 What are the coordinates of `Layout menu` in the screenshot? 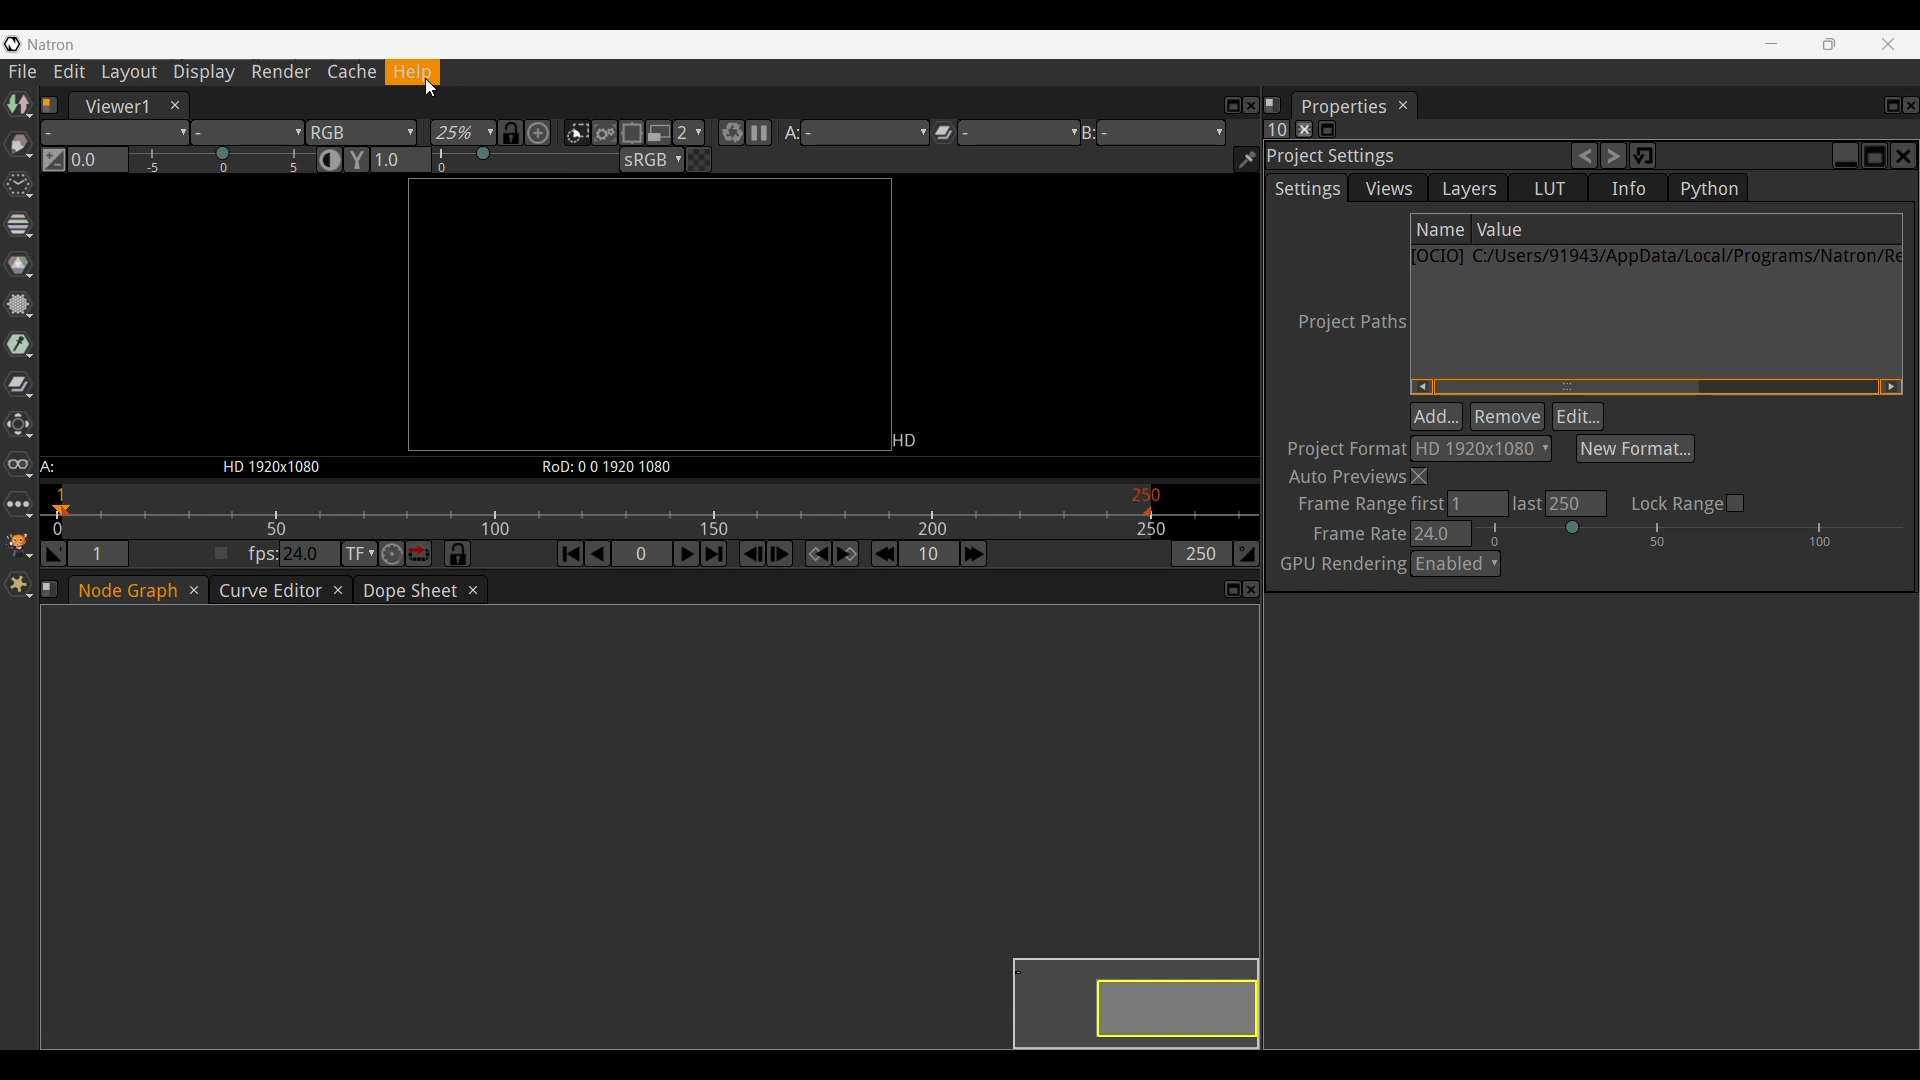 It's located at (129, 72).